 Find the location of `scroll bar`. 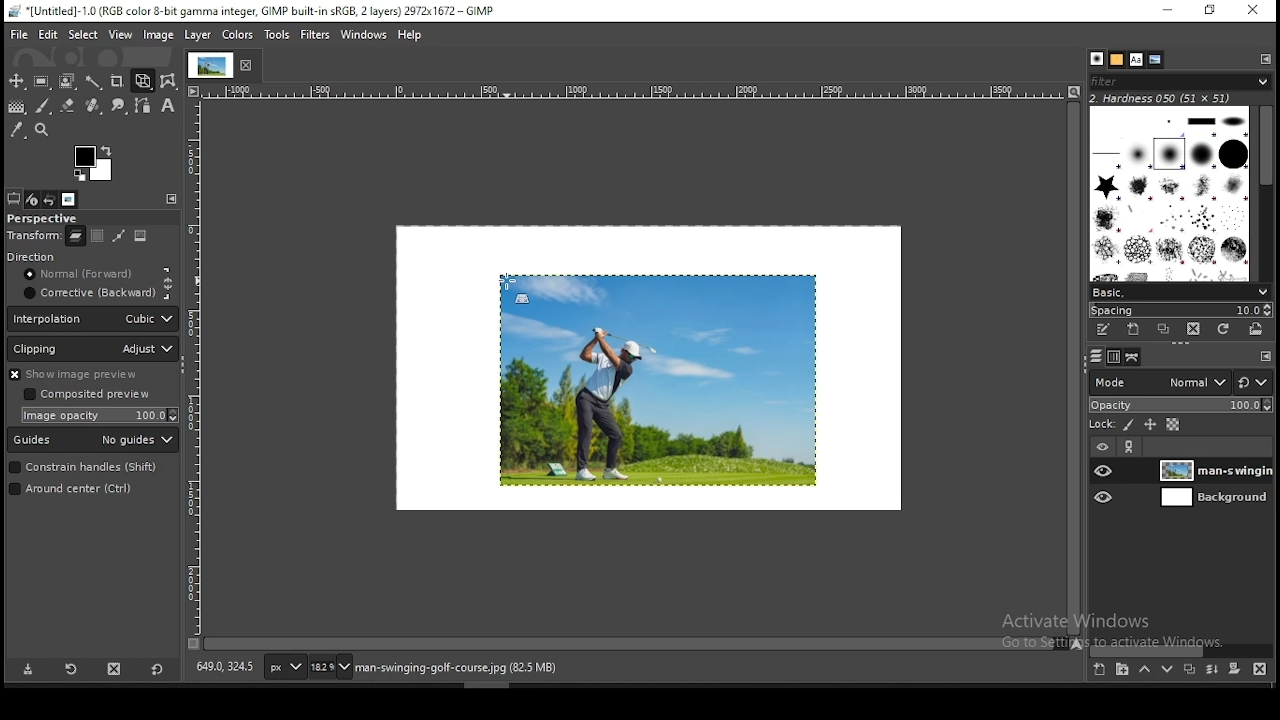

scroll bar is located at coordinates (1183, 648).